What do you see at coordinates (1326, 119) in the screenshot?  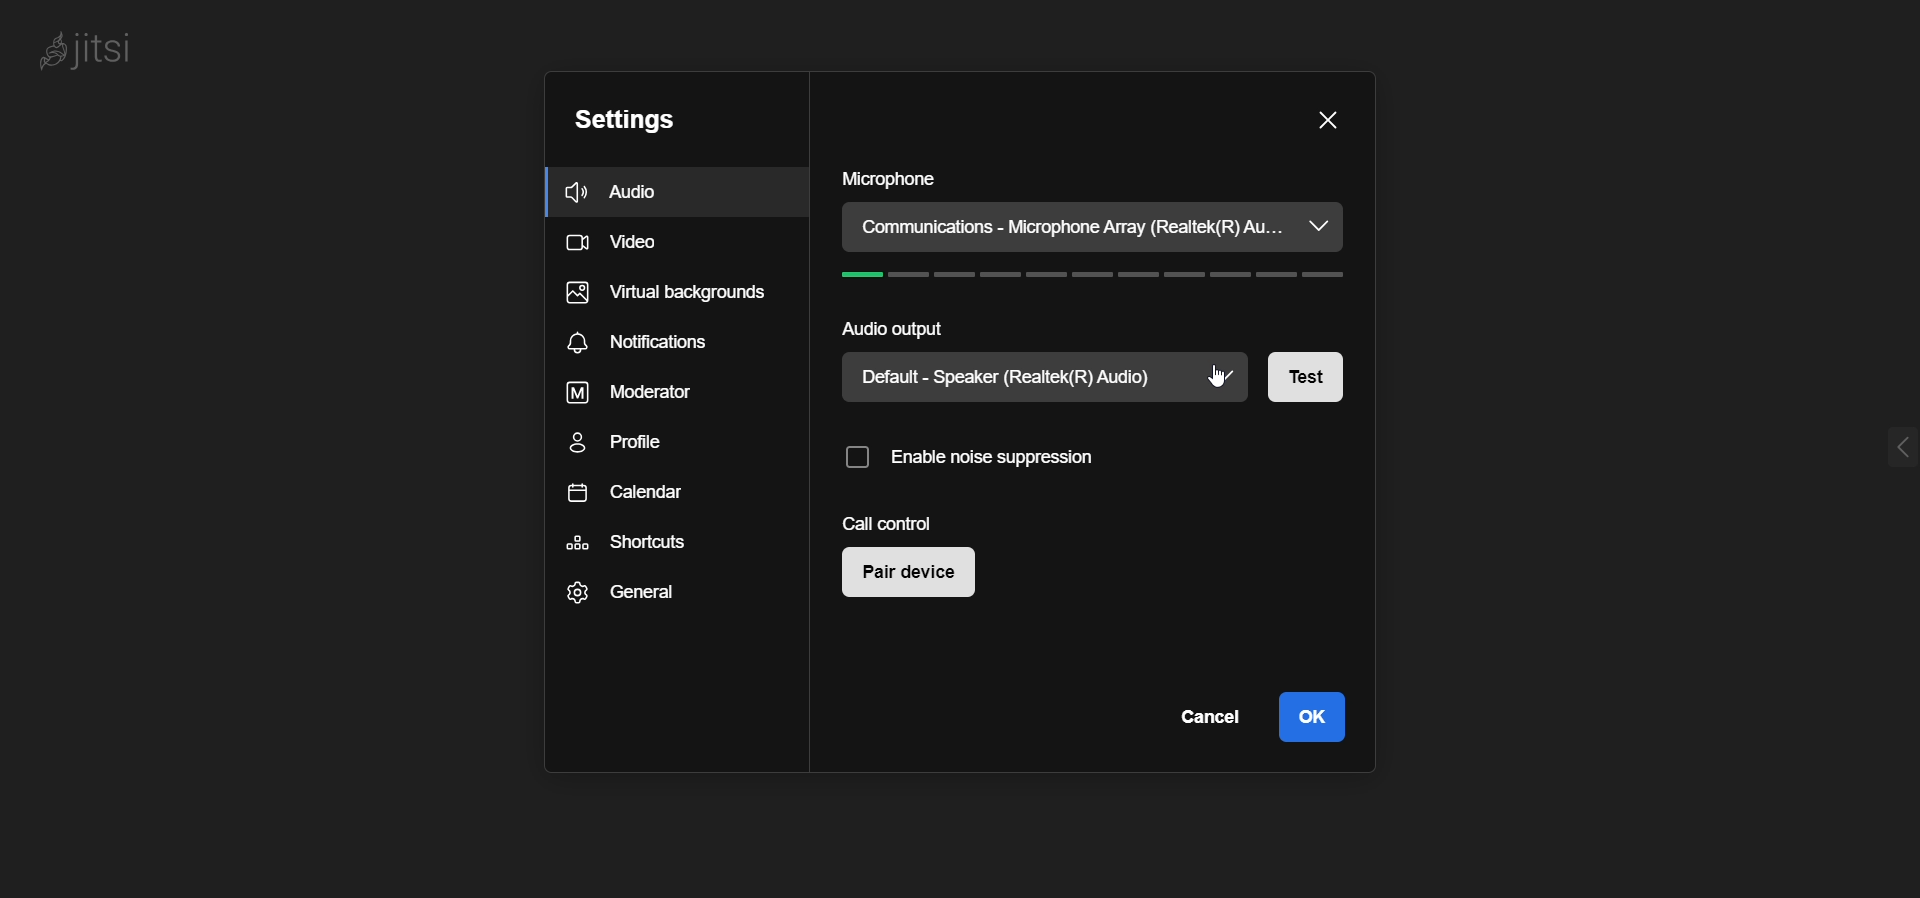 I see `close dialog` at bounding box center [1326, 119].